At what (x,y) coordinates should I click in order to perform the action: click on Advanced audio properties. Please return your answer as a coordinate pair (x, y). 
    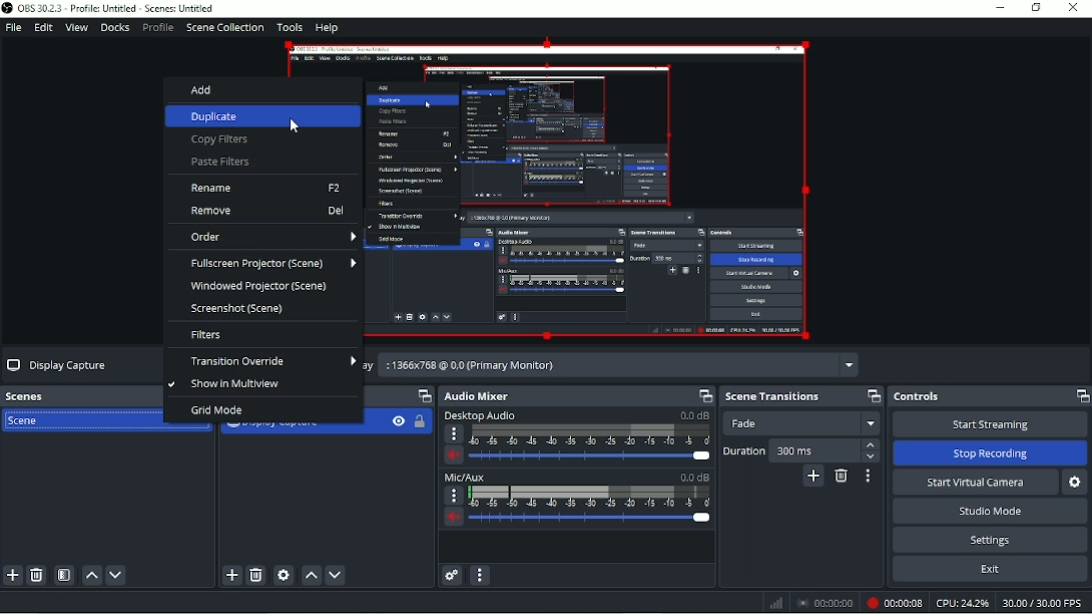
    Looking at the image, I should click on (452, 576).